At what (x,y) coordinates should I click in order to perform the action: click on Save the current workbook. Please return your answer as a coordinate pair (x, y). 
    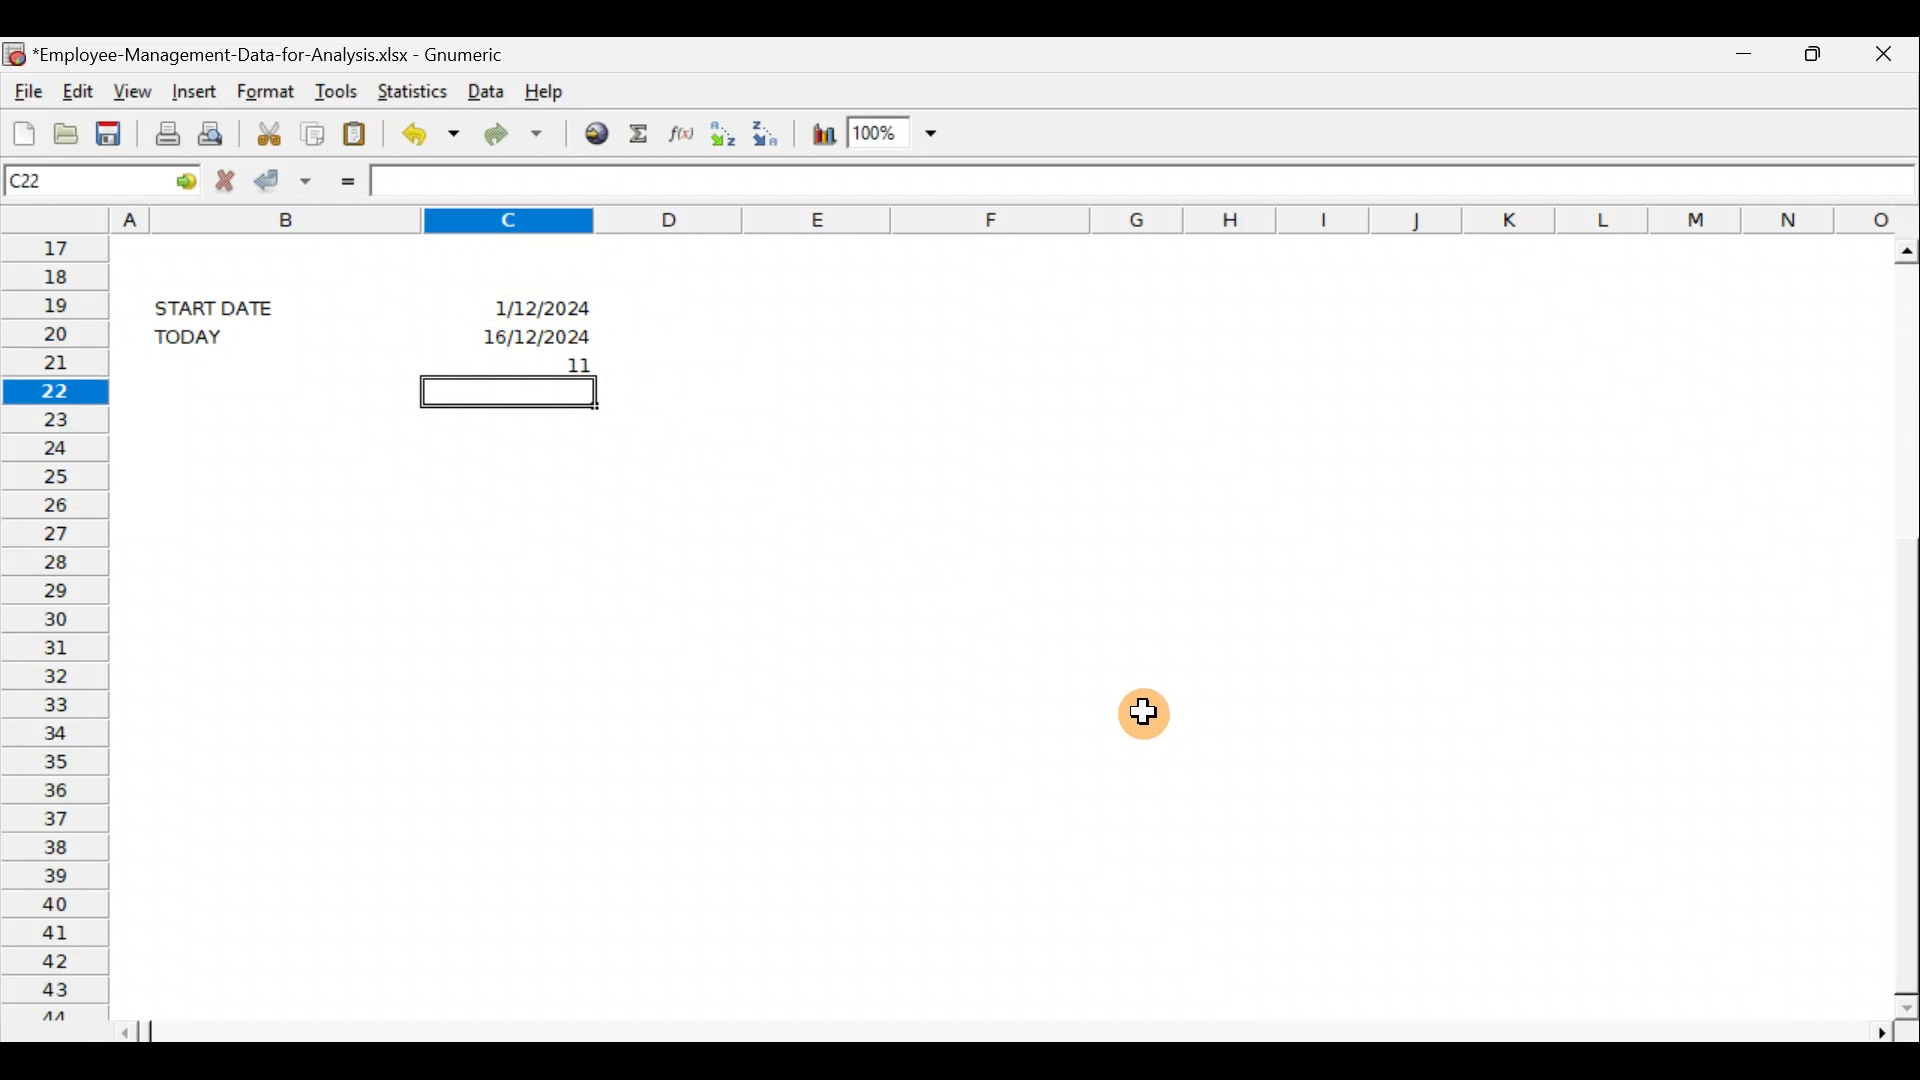
    Looking at the image, I should click on (112, 130).